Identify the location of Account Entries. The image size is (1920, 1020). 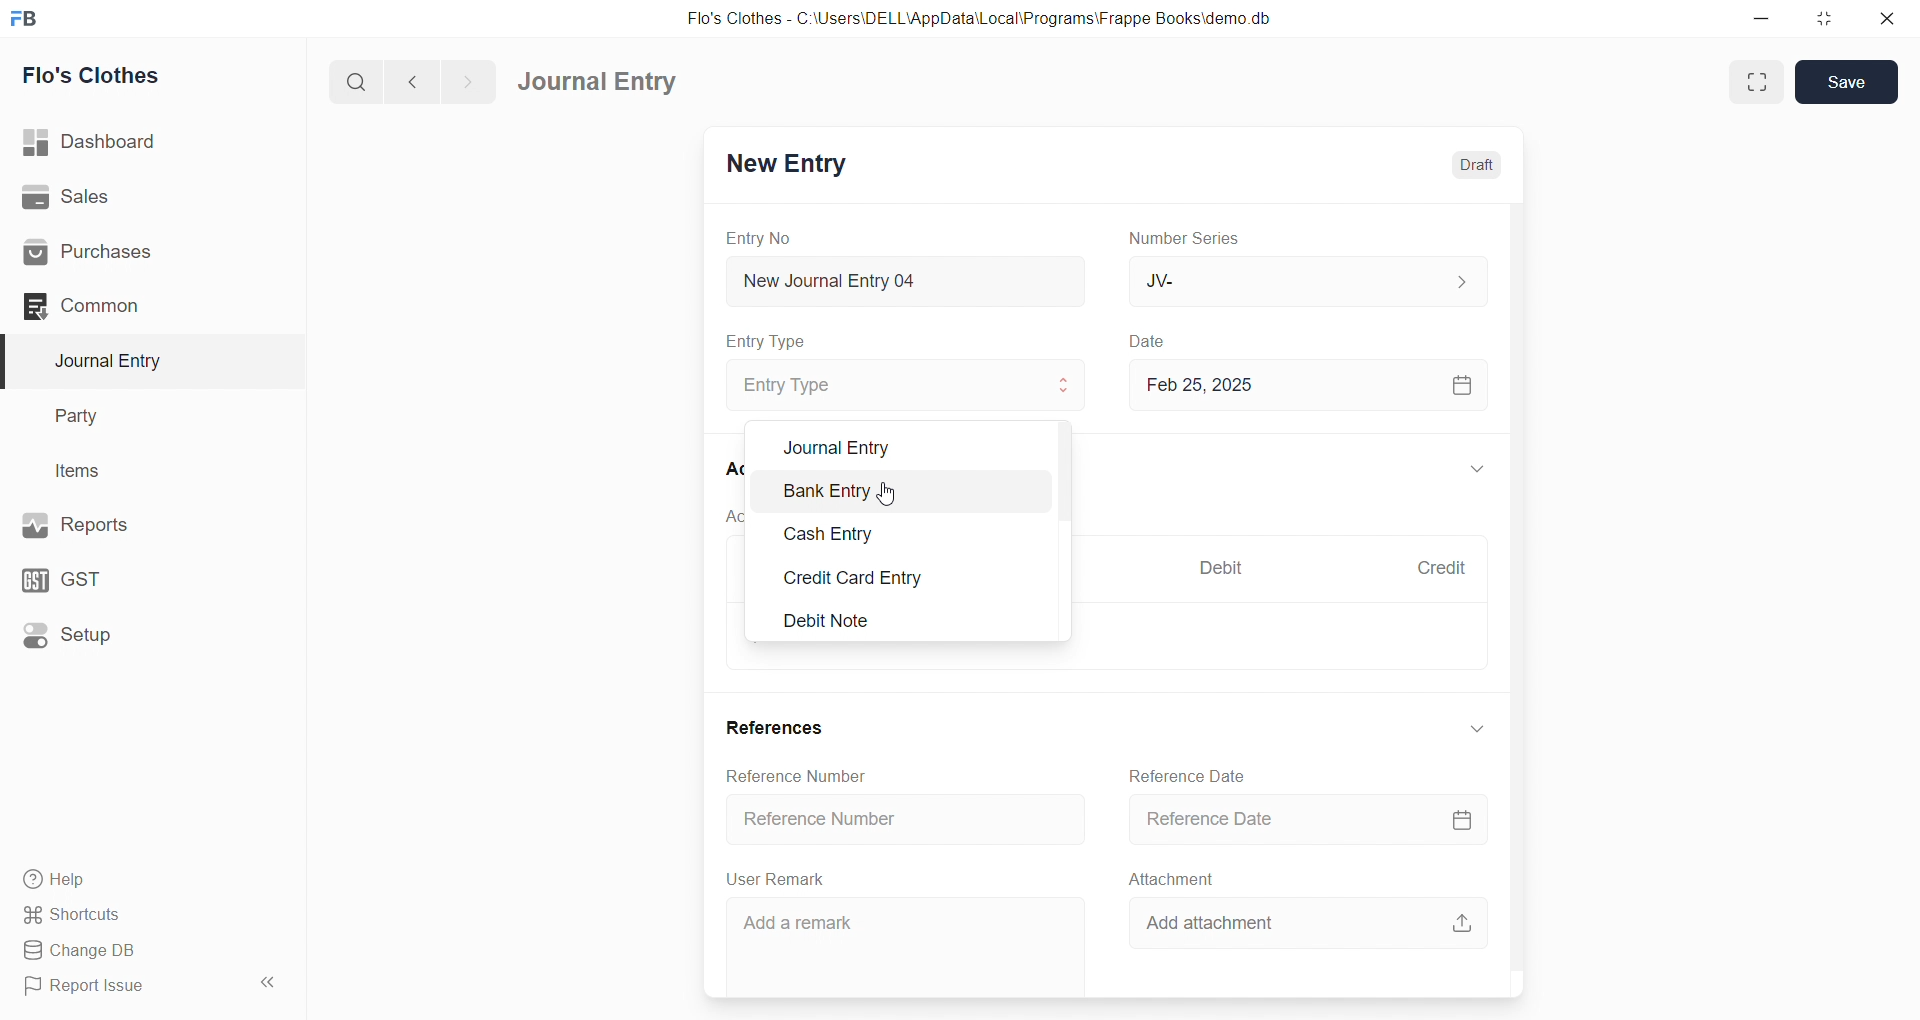
(727, 515).